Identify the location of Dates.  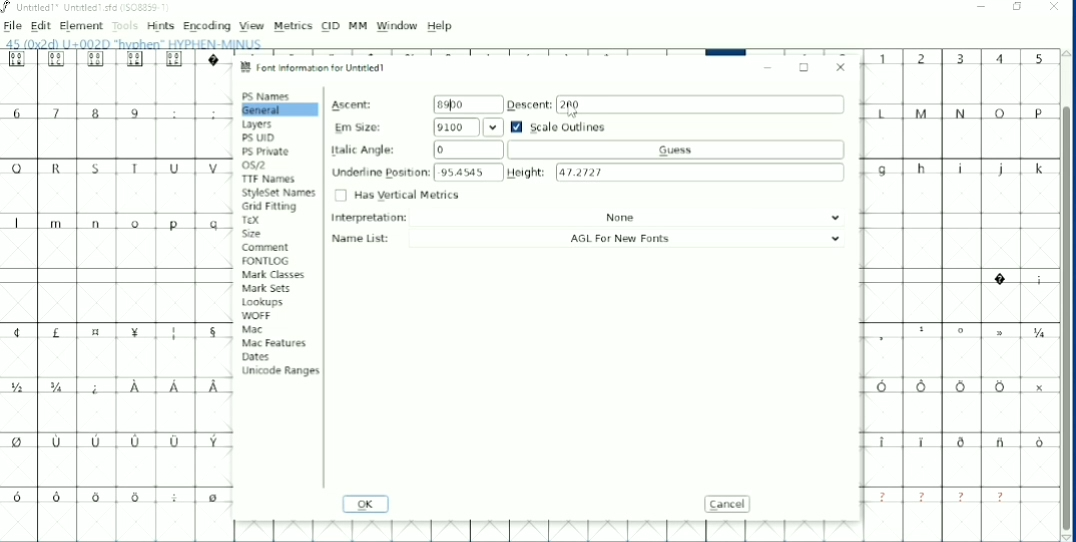
(255, 357).